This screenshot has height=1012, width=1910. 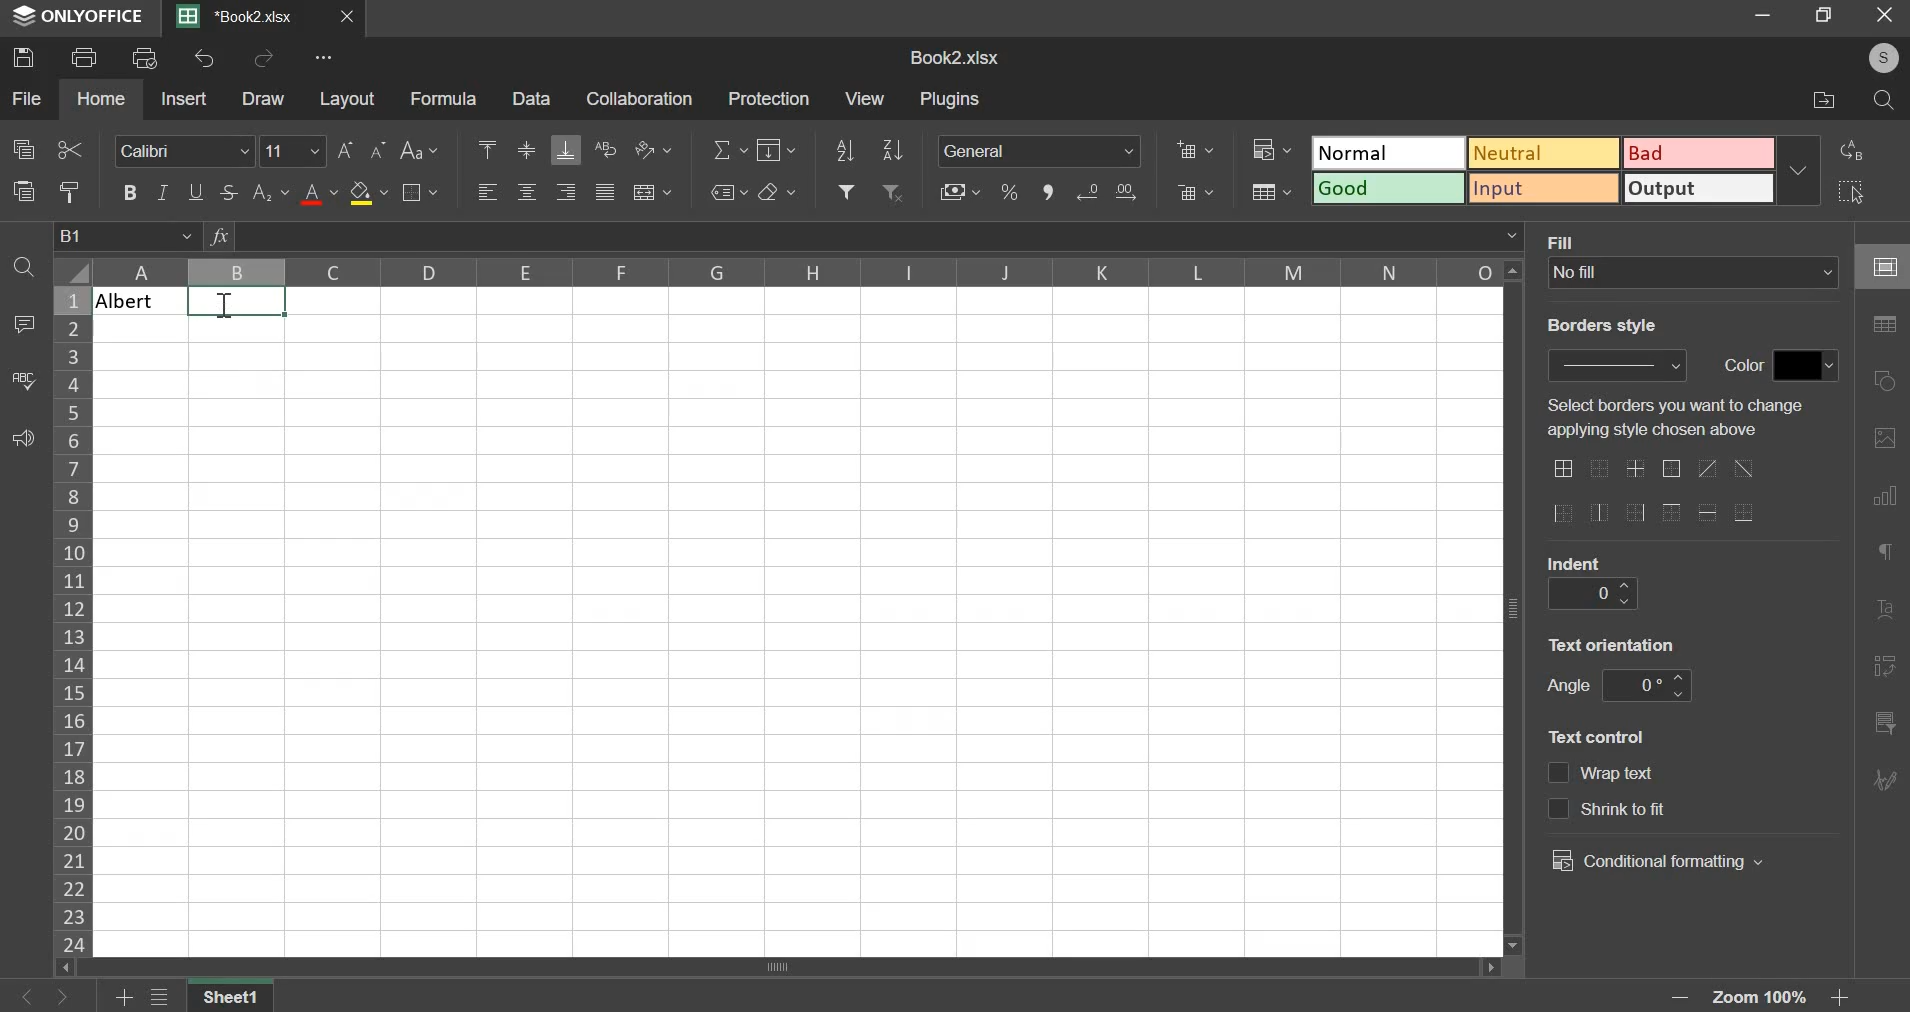 What do you see at coordinates (1565, 685) in the screenshot?
I see `angle` at bounding box center [1565, 685].